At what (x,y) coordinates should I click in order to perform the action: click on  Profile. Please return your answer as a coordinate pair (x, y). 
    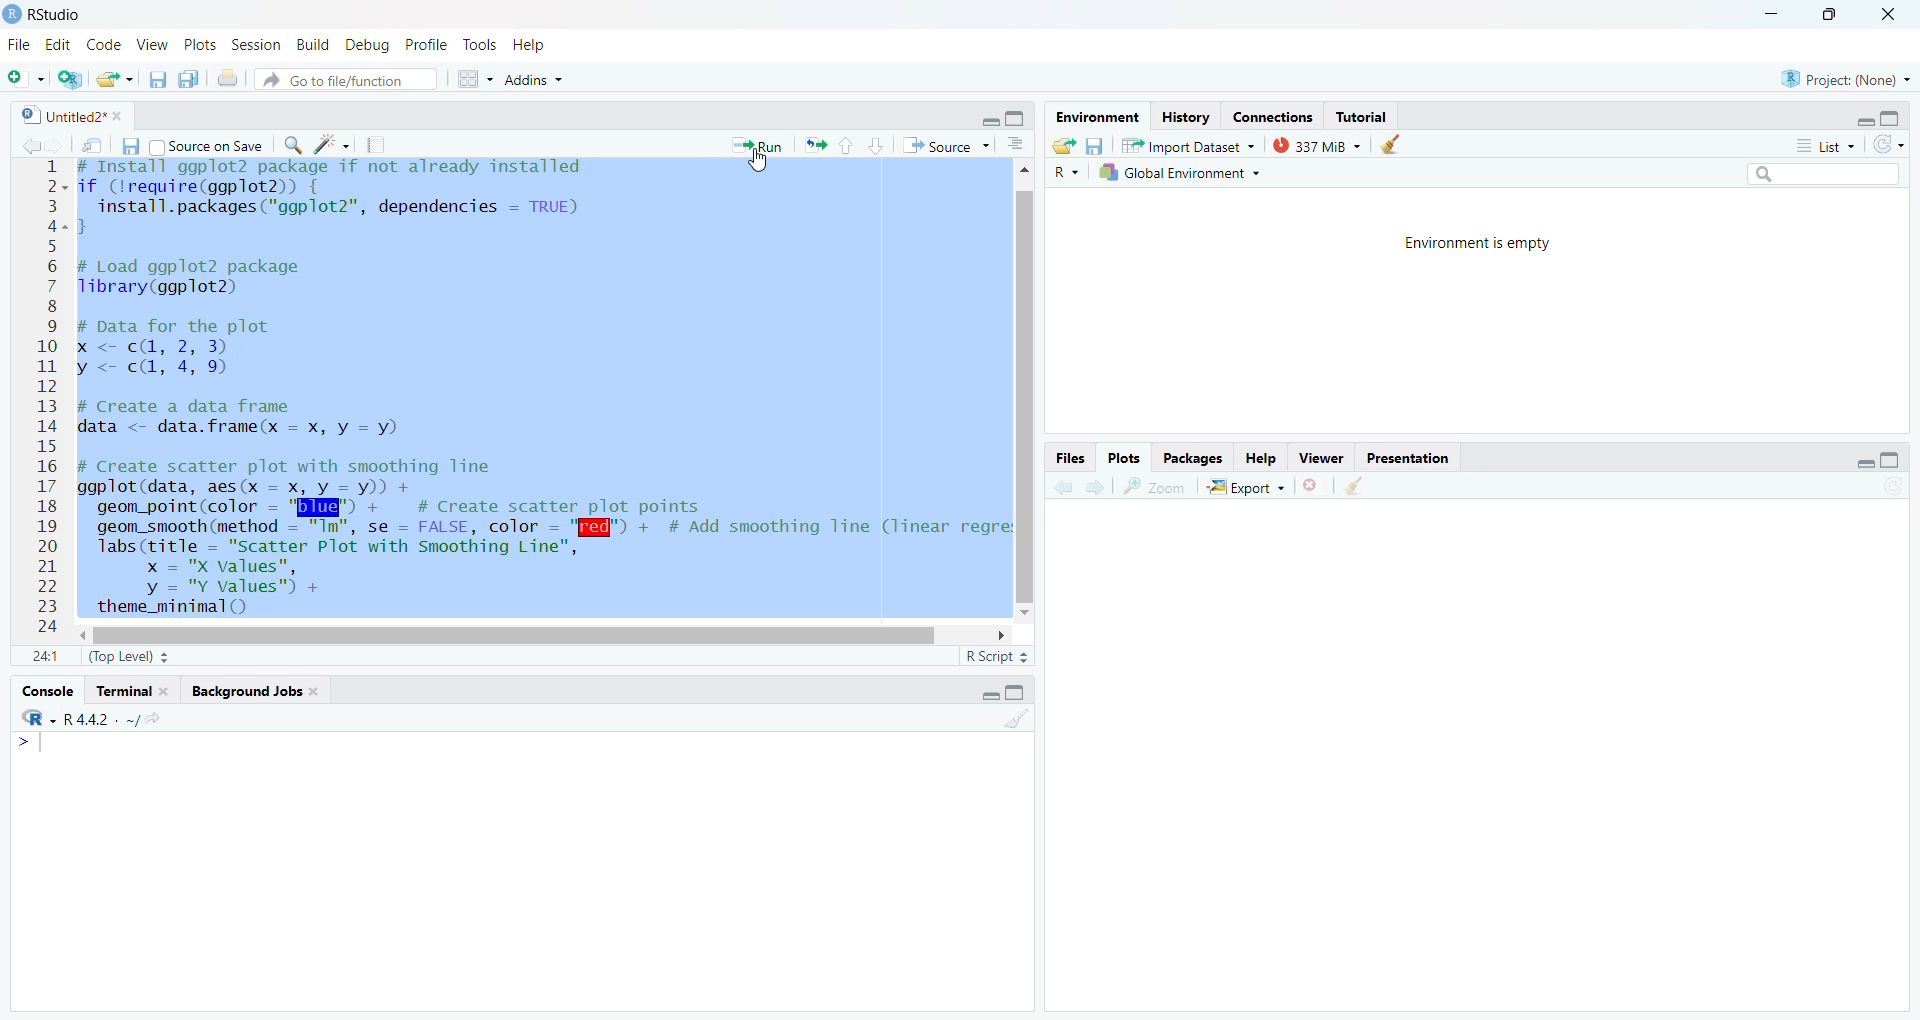
    Looking at the image, I should click on (424, 44).